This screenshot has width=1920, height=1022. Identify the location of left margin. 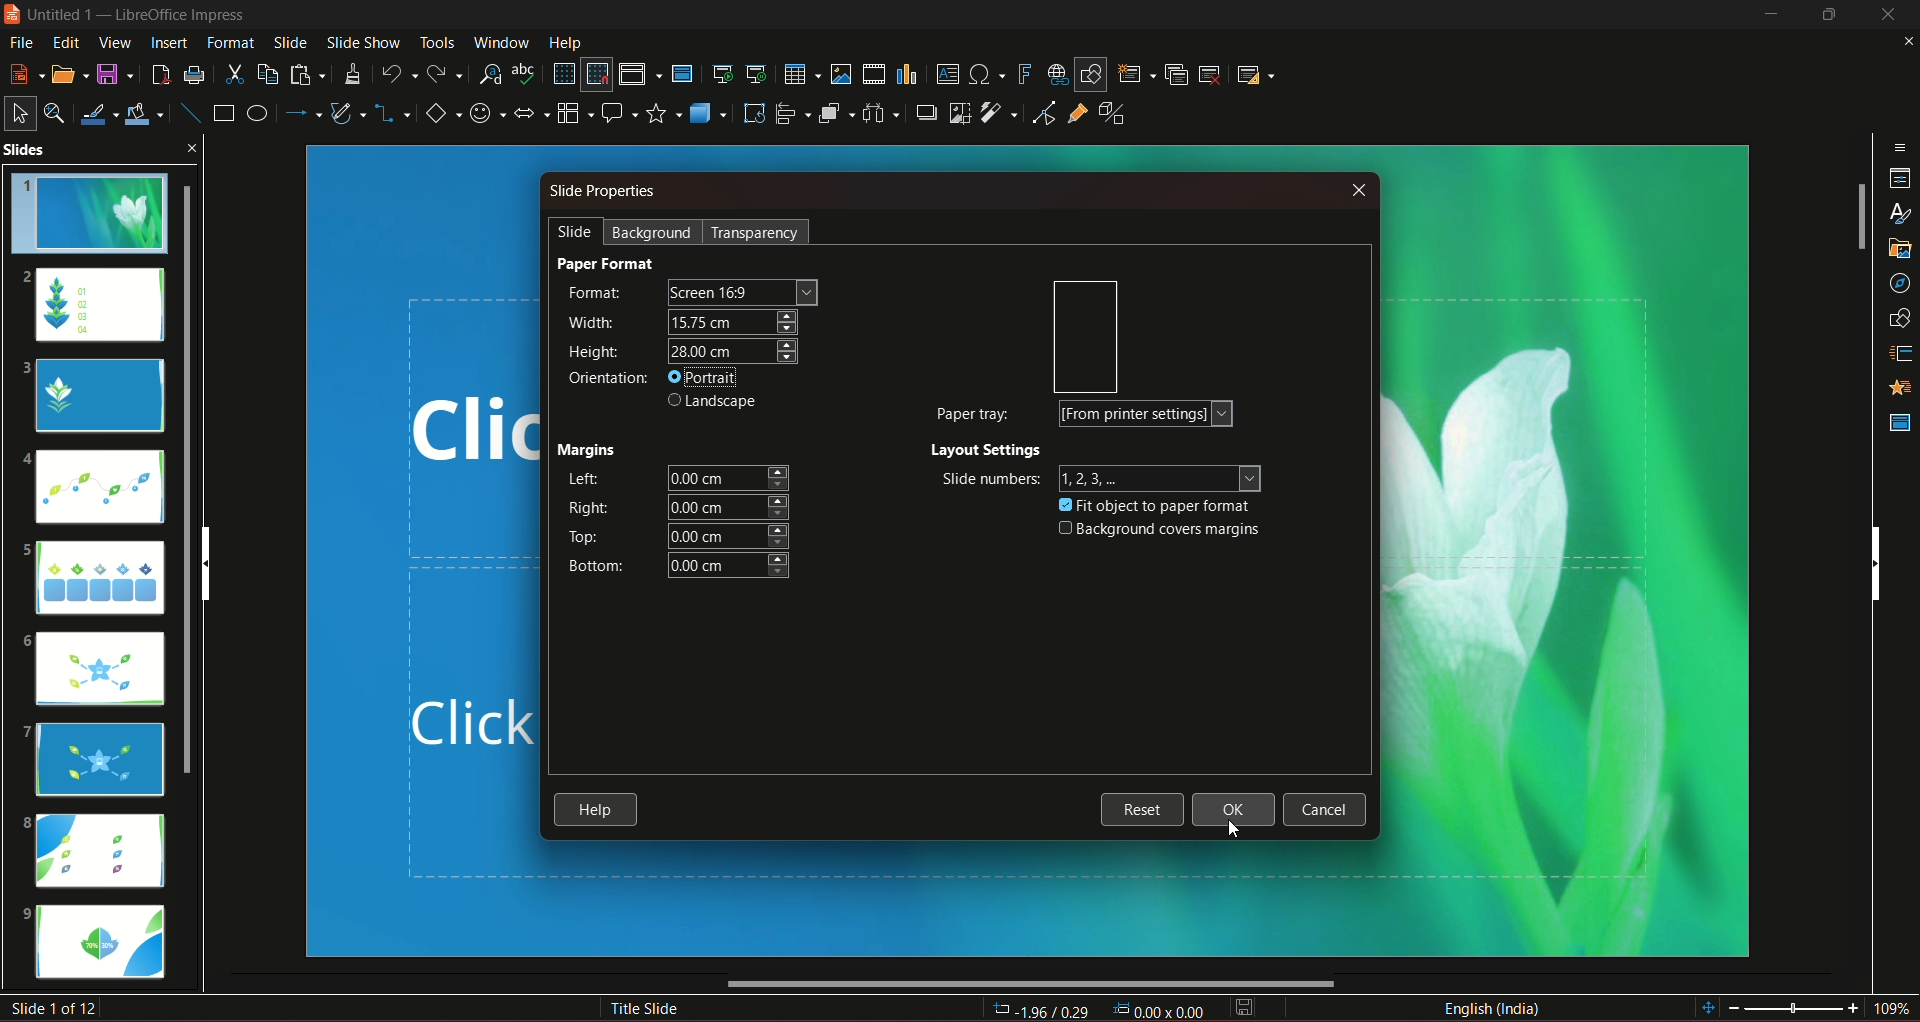
(729, 477).